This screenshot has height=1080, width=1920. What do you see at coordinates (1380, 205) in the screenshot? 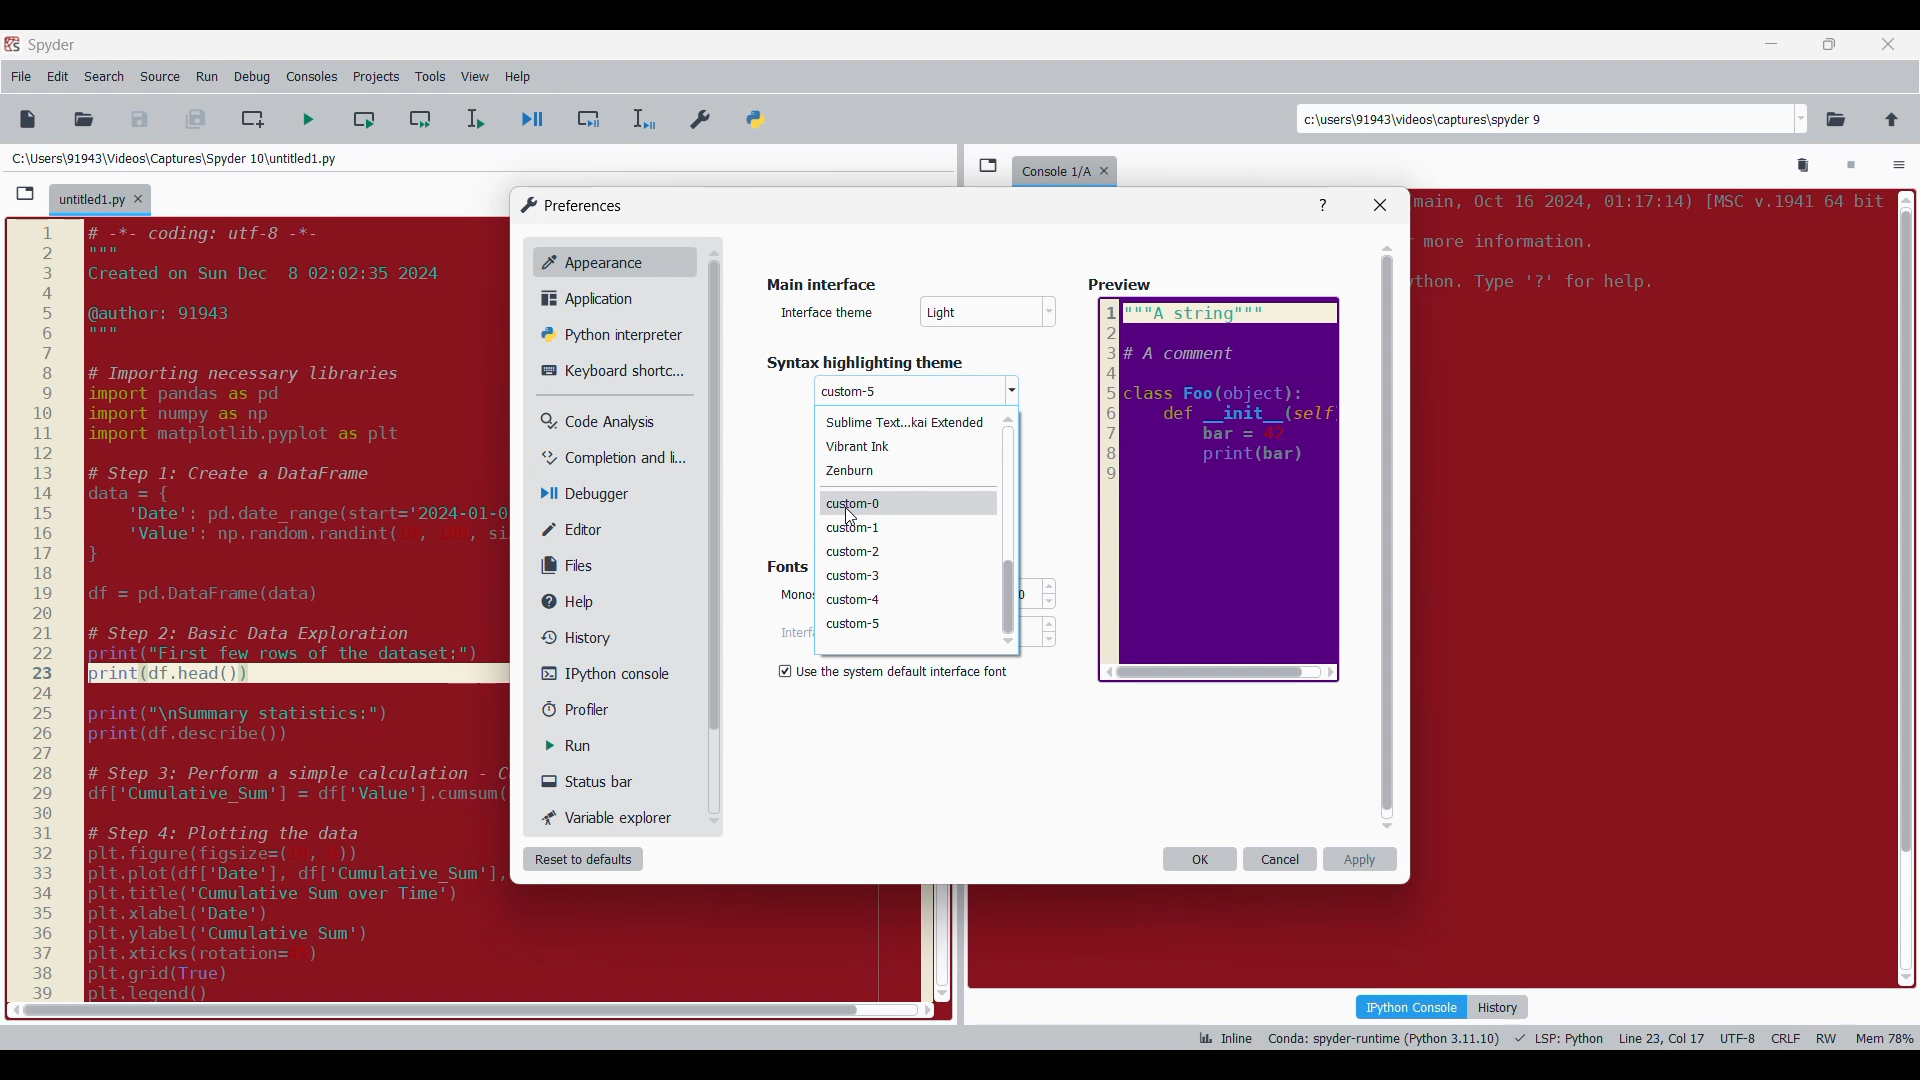
I see `Close` at bounding box center [1380, 205].